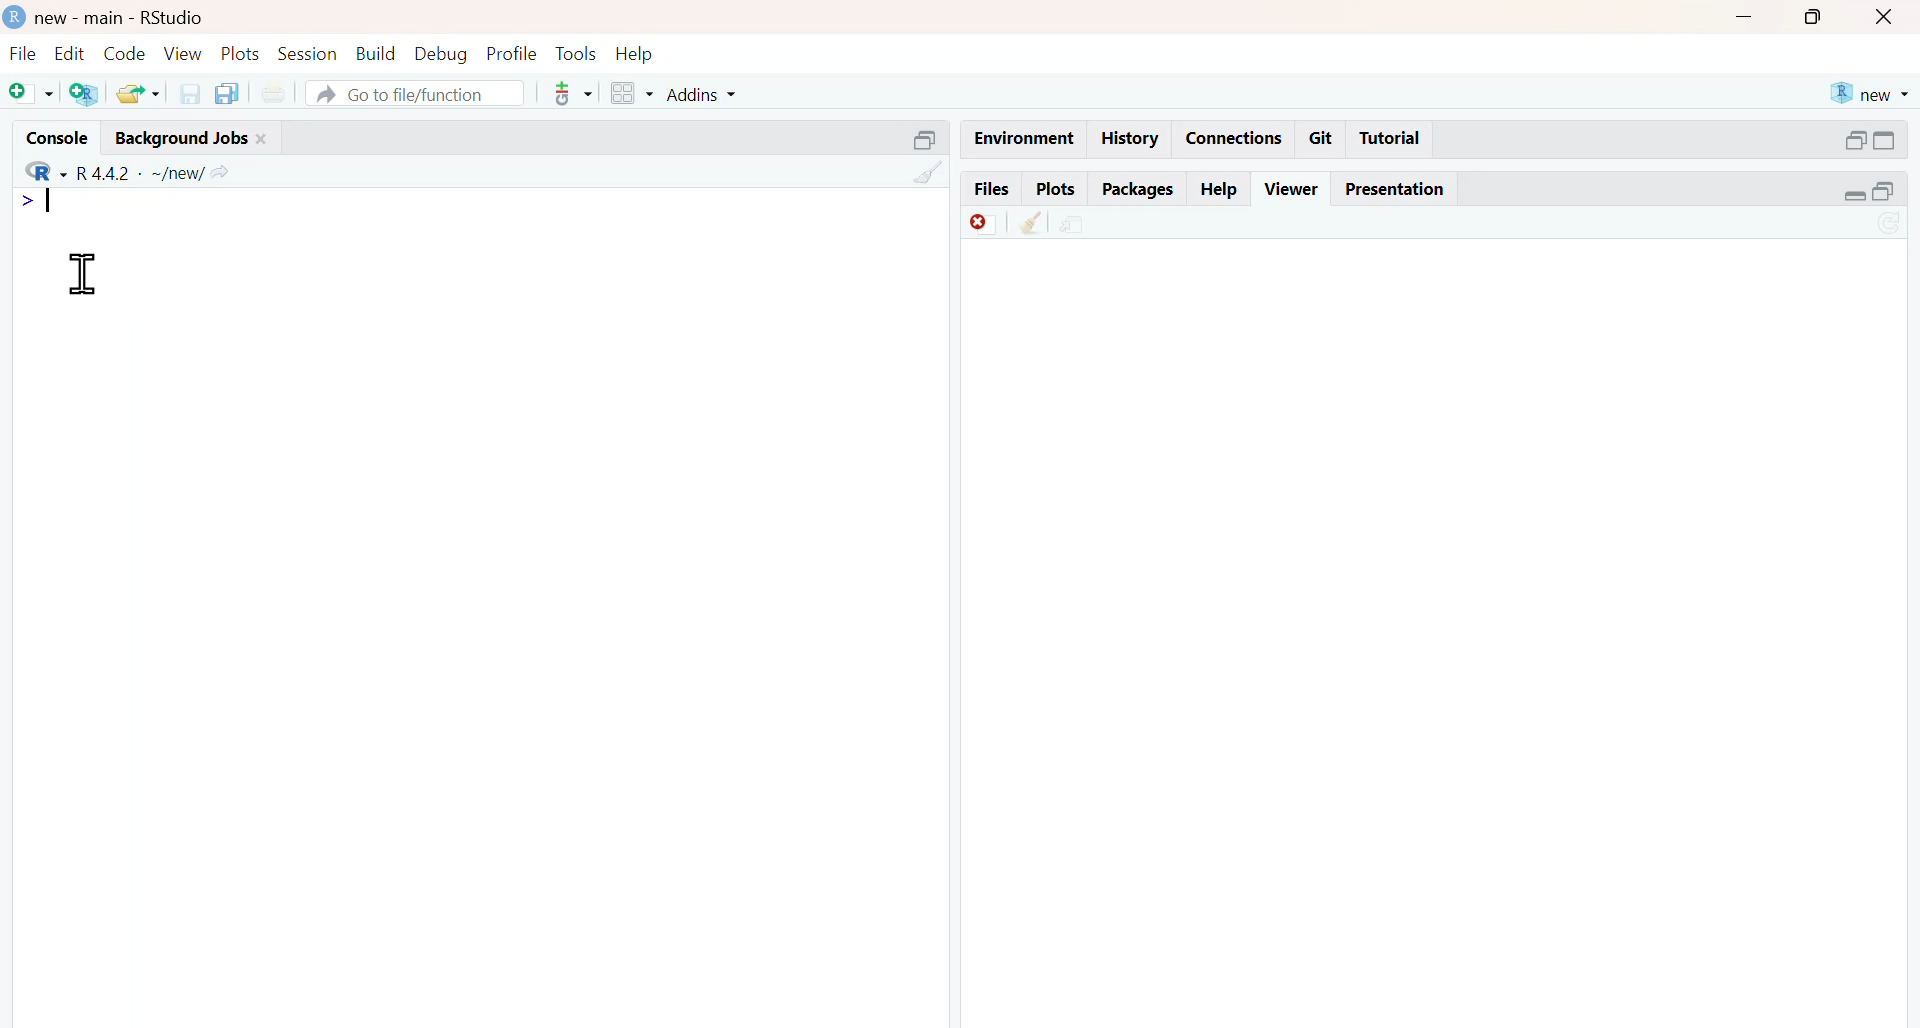  What do you see at coordinates (414, 94) in the screenshot?
I see `go to file/function` at bounding box center [414, 94].